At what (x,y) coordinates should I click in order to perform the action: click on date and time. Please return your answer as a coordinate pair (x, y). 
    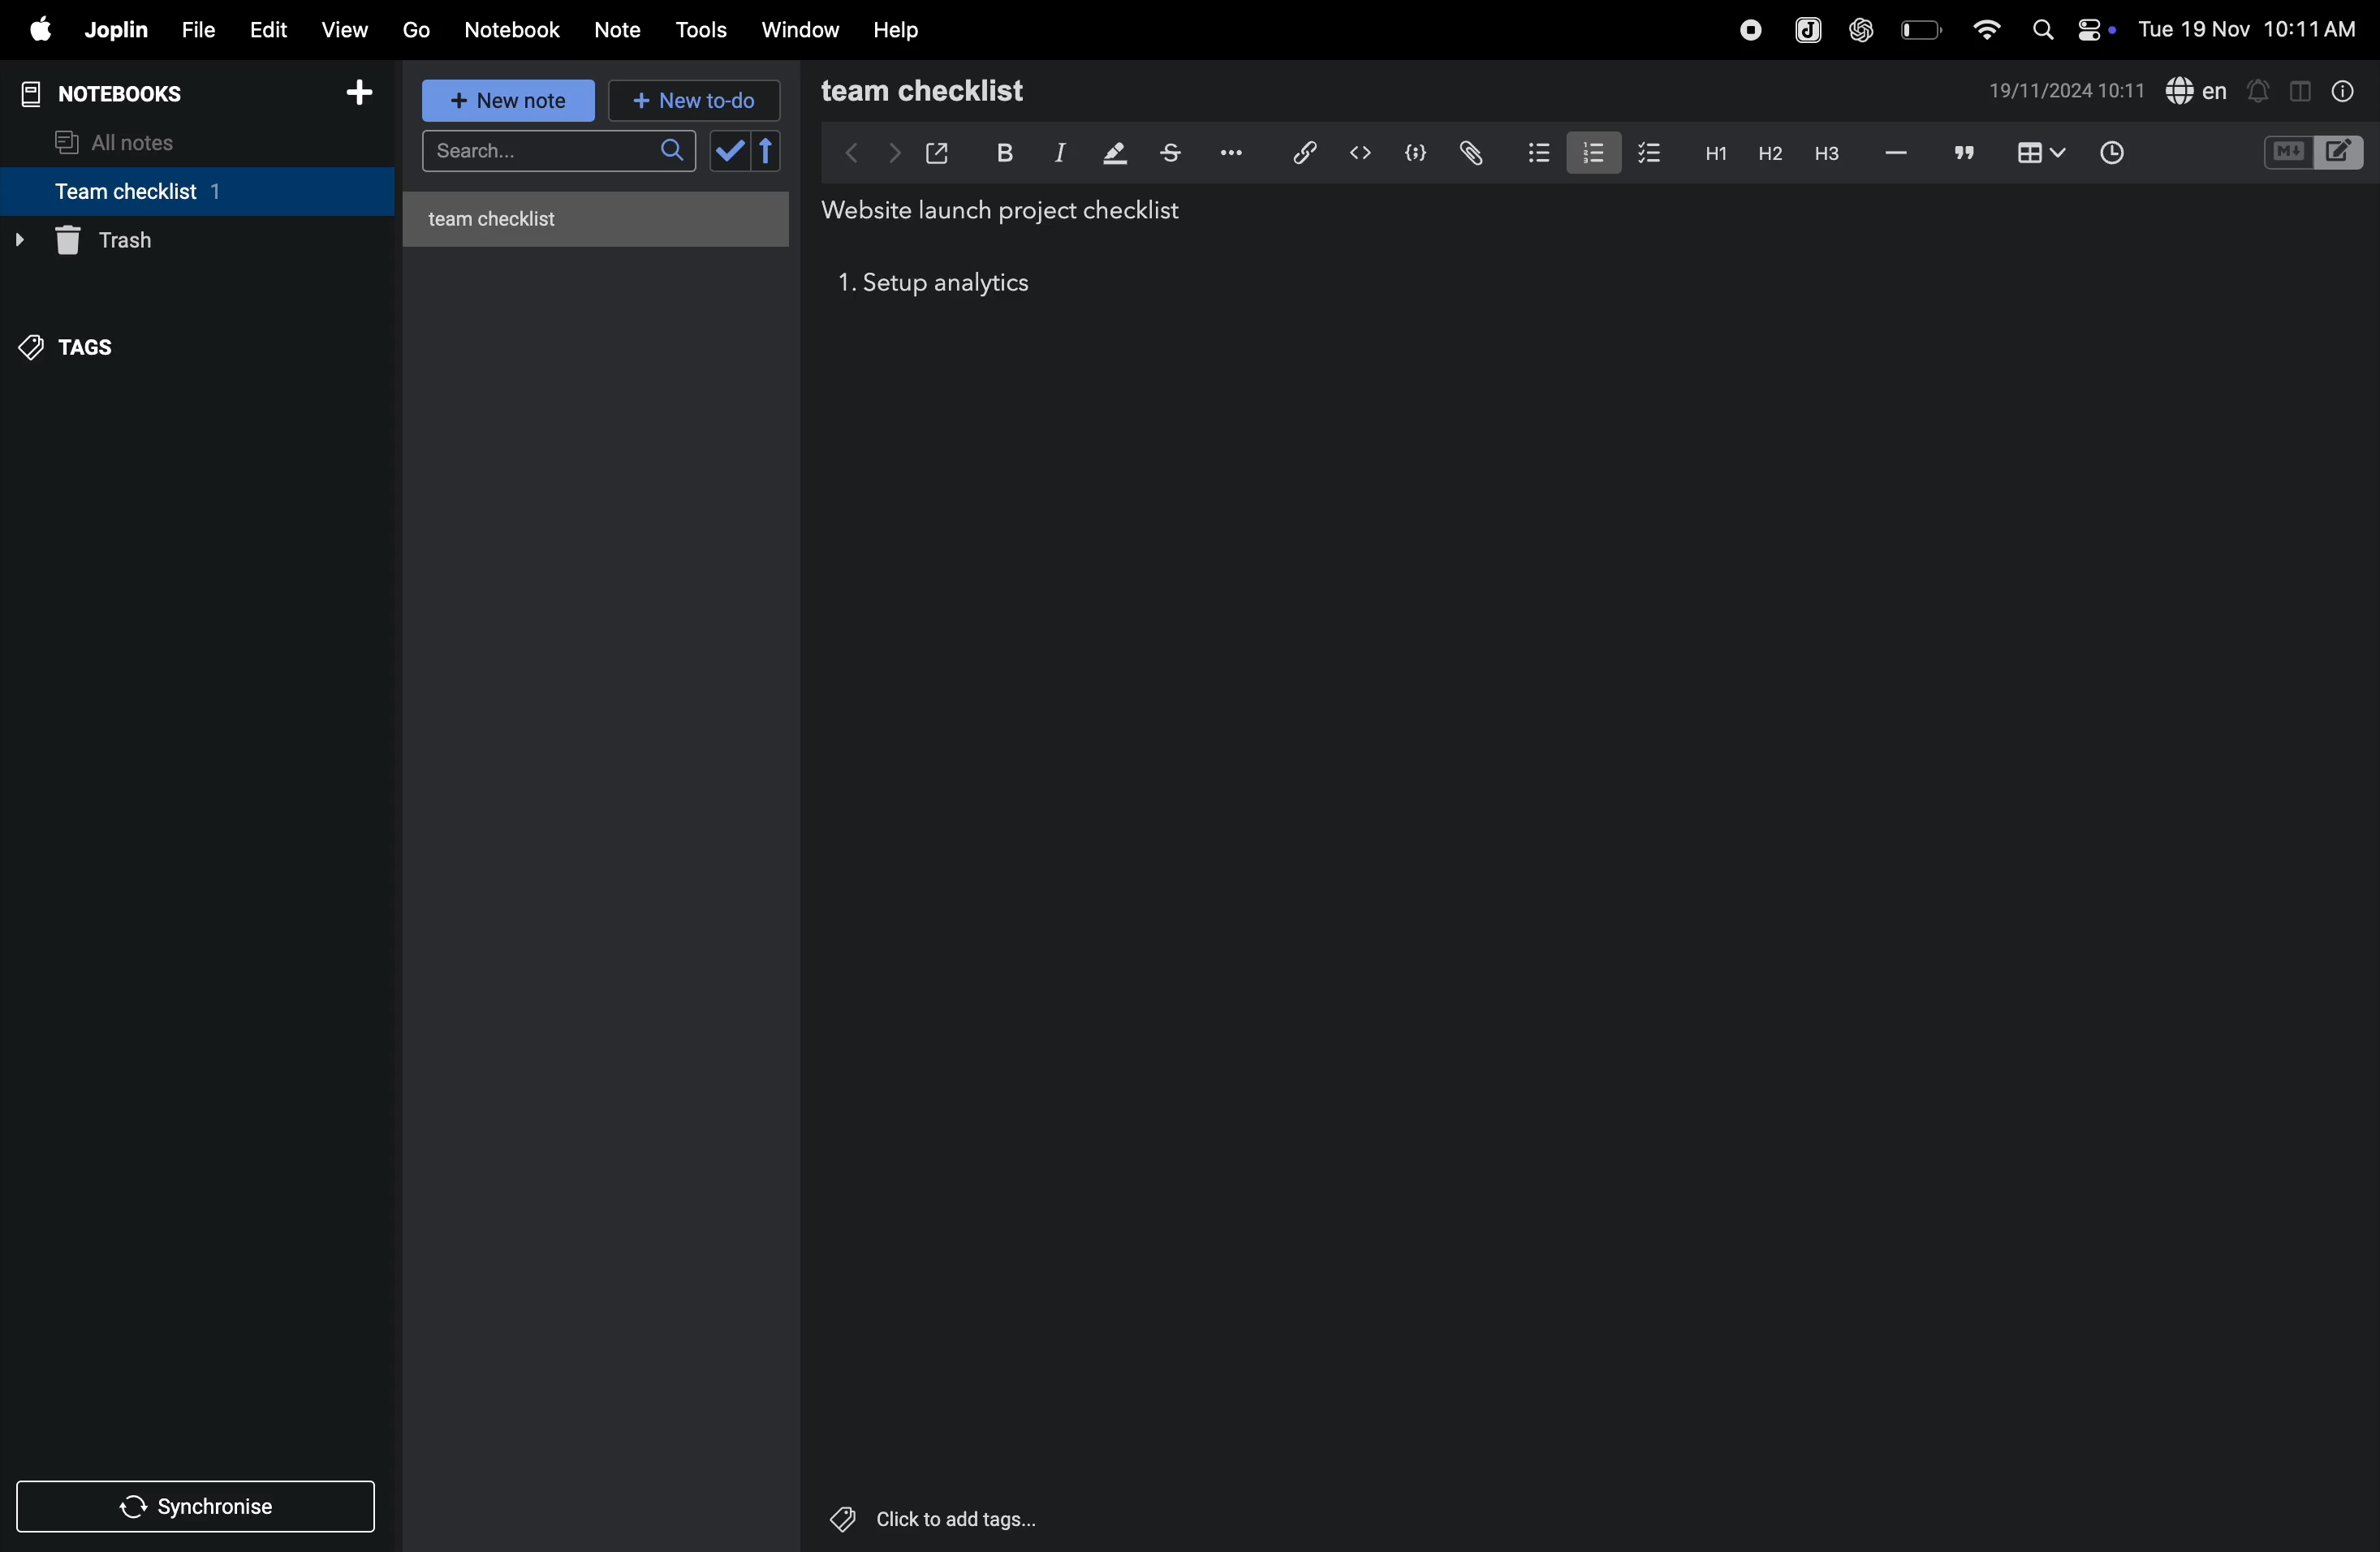
    Looking at the image, I should click on (2068, 93).